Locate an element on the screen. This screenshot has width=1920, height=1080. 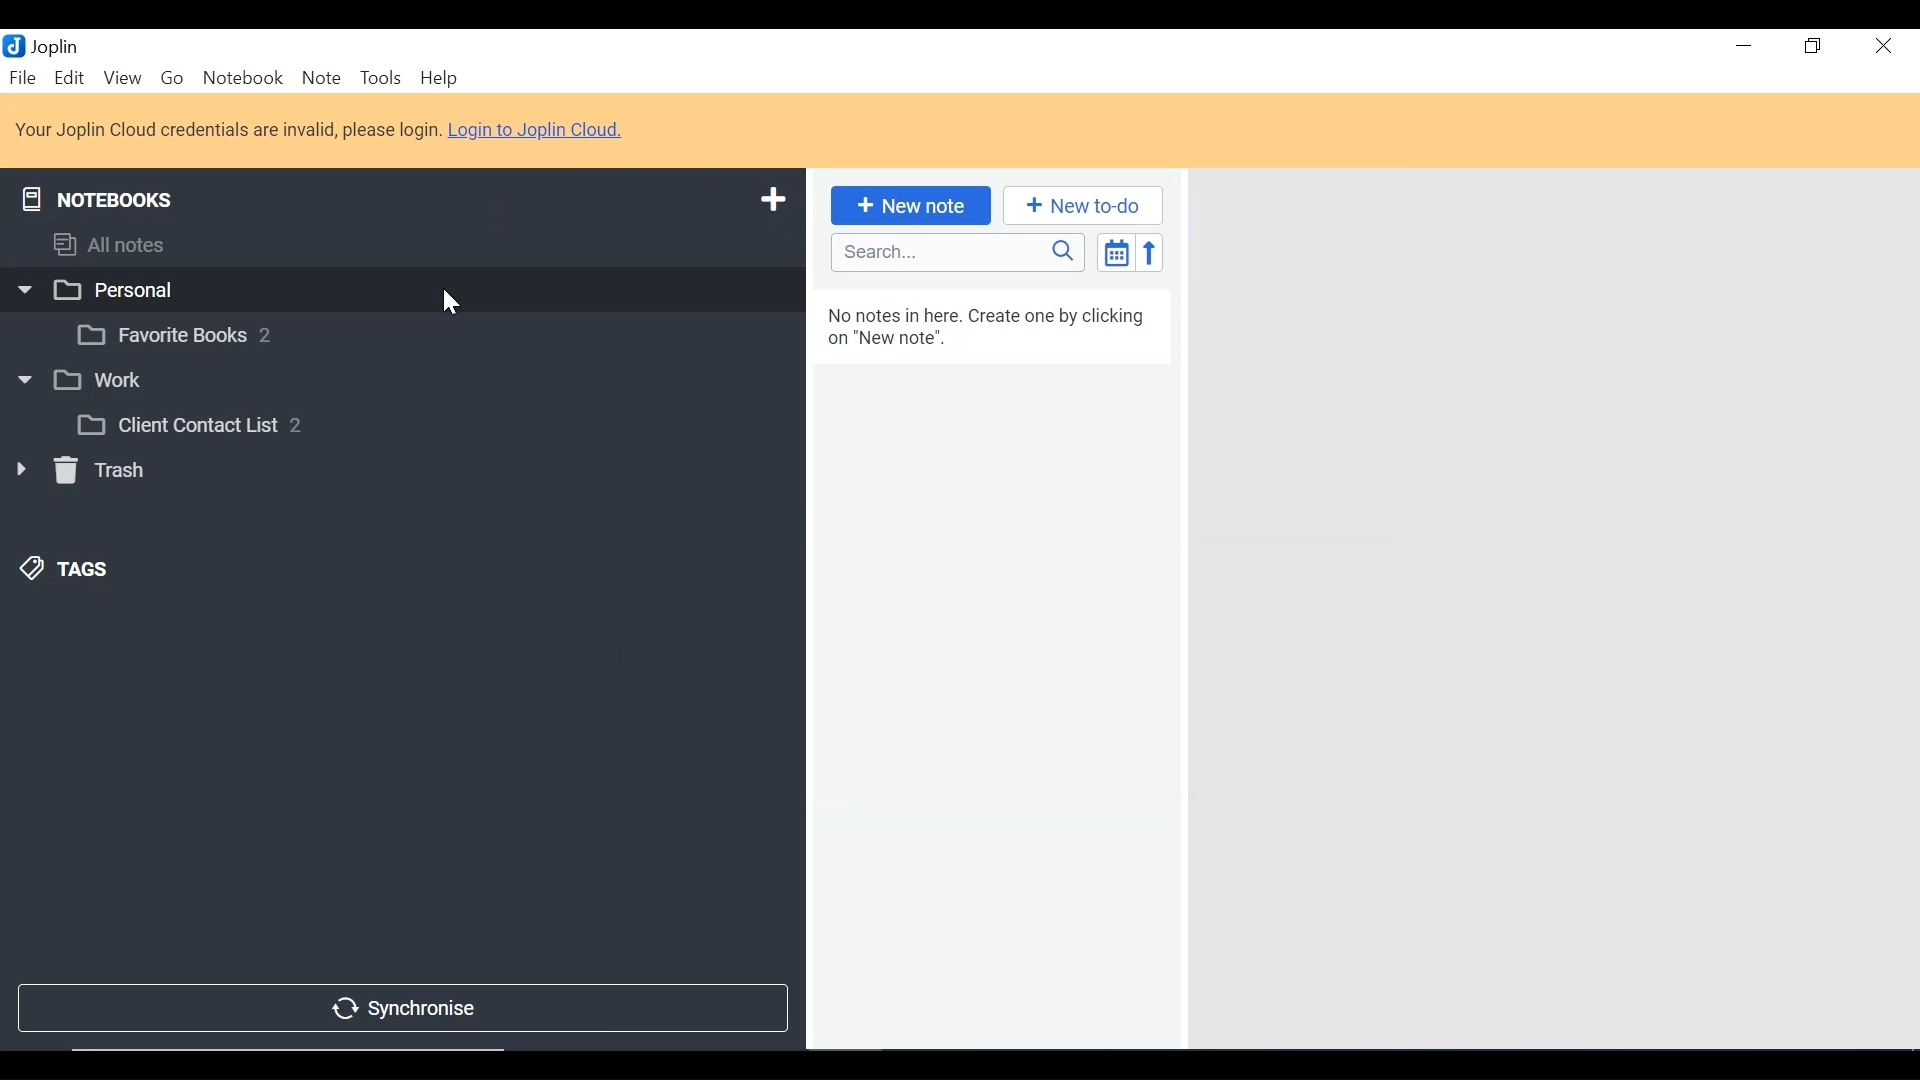
Login to Joplin Cloud is located at coordinates (321, 130).